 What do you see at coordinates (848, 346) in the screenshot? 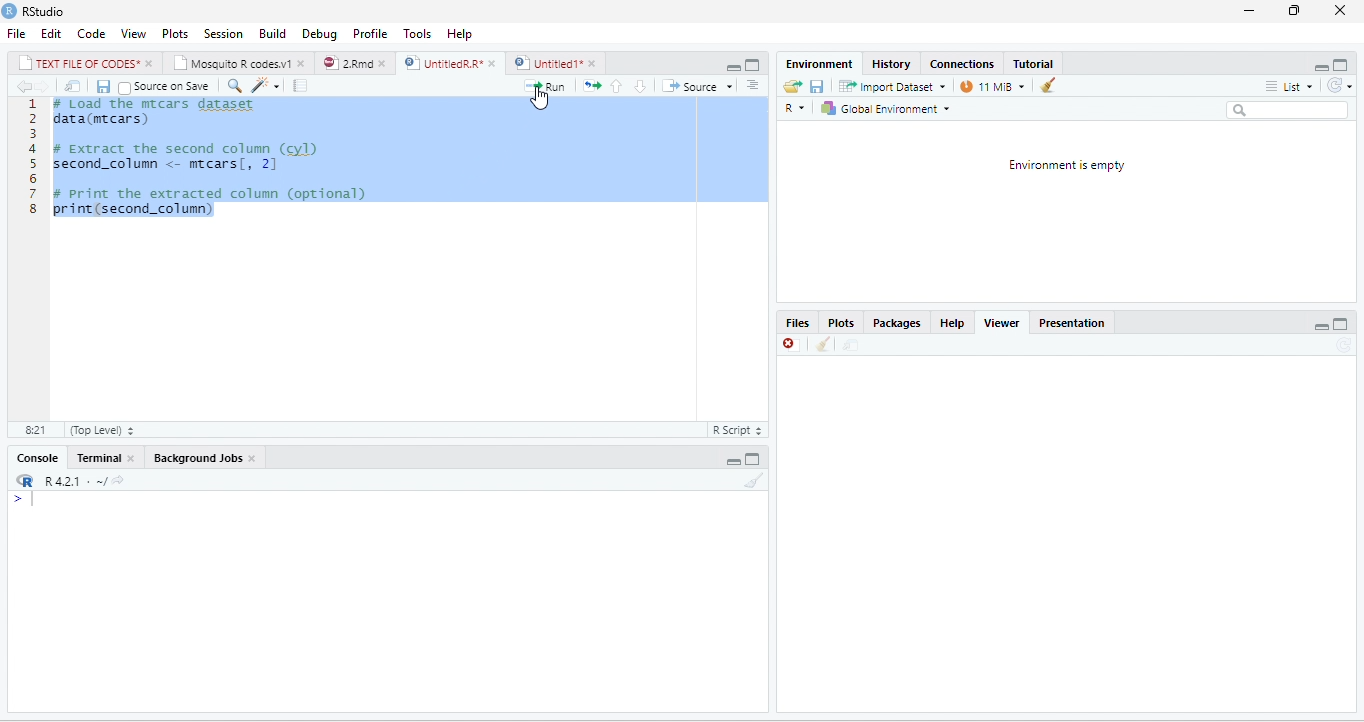
I see `move` at bounding box center [848, 346].